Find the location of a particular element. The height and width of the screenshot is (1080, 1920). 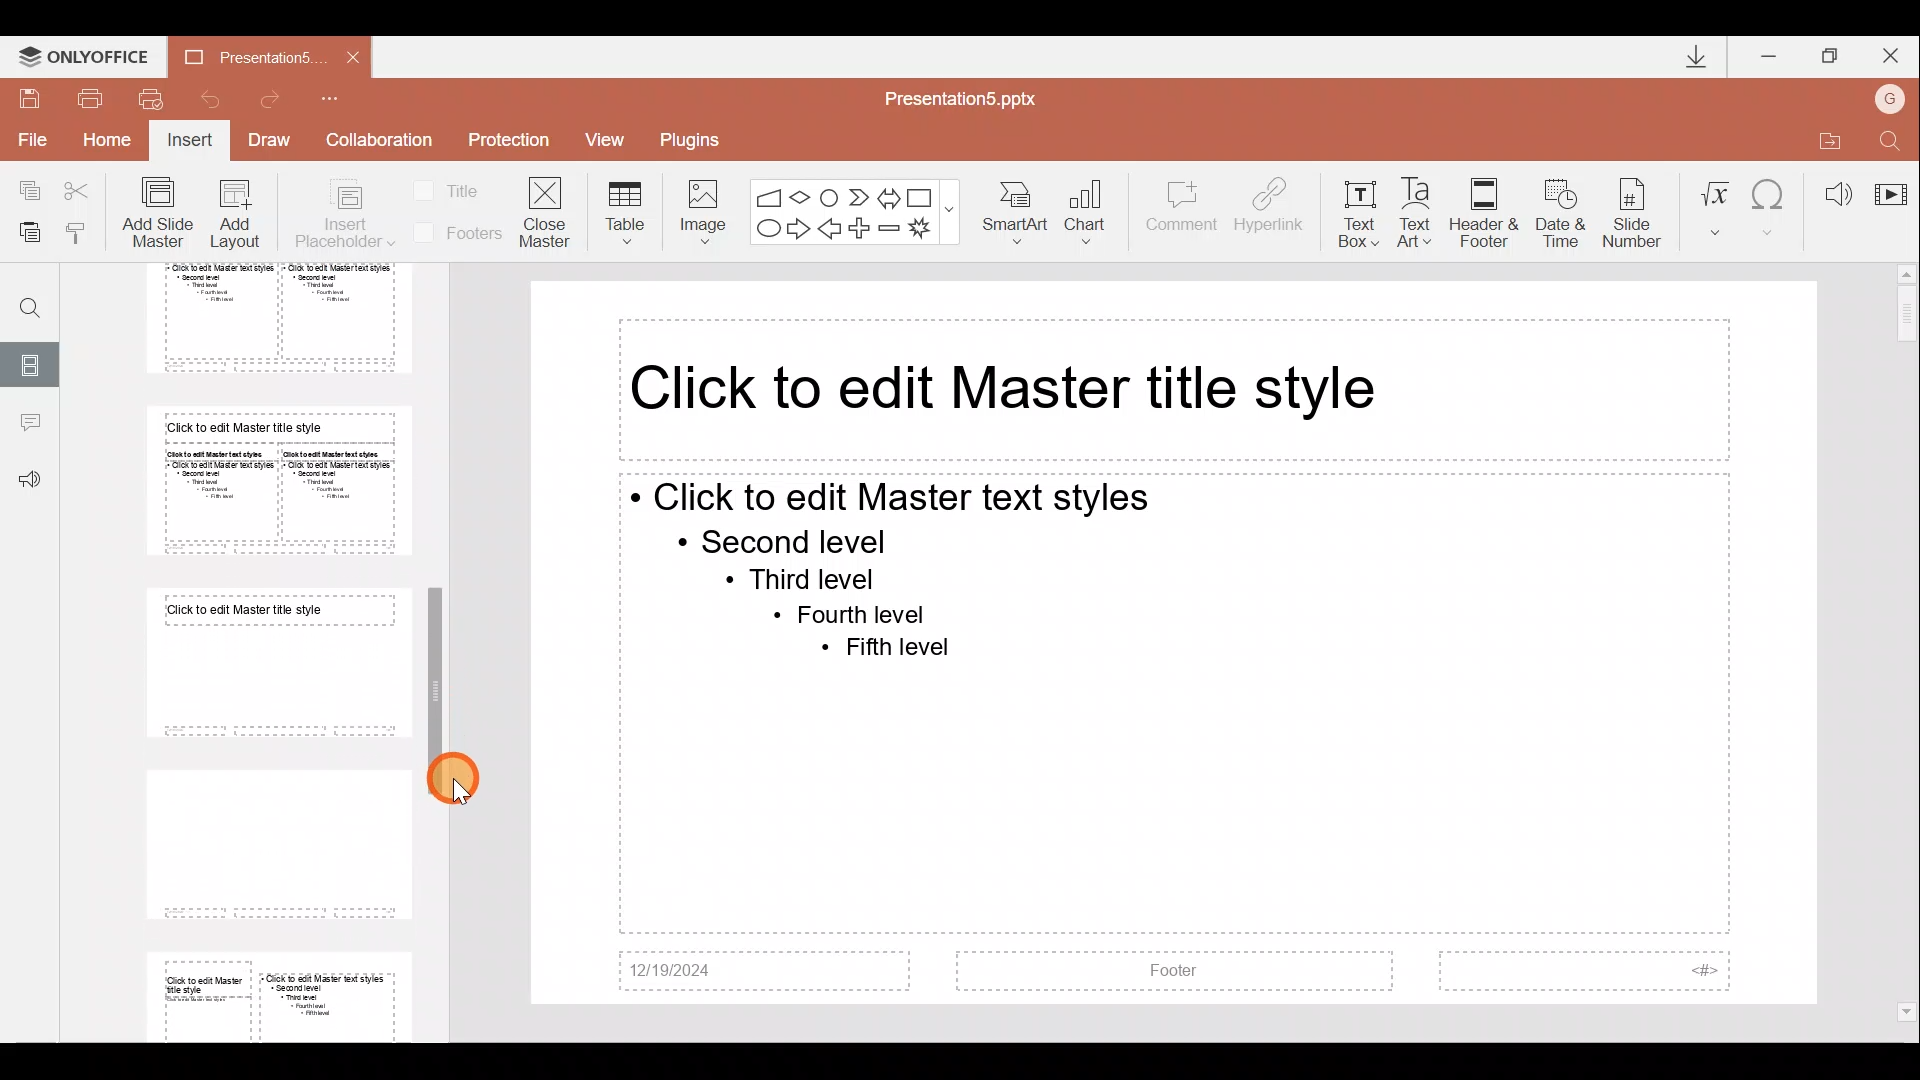

Undo is located at coordinates (209, 98).